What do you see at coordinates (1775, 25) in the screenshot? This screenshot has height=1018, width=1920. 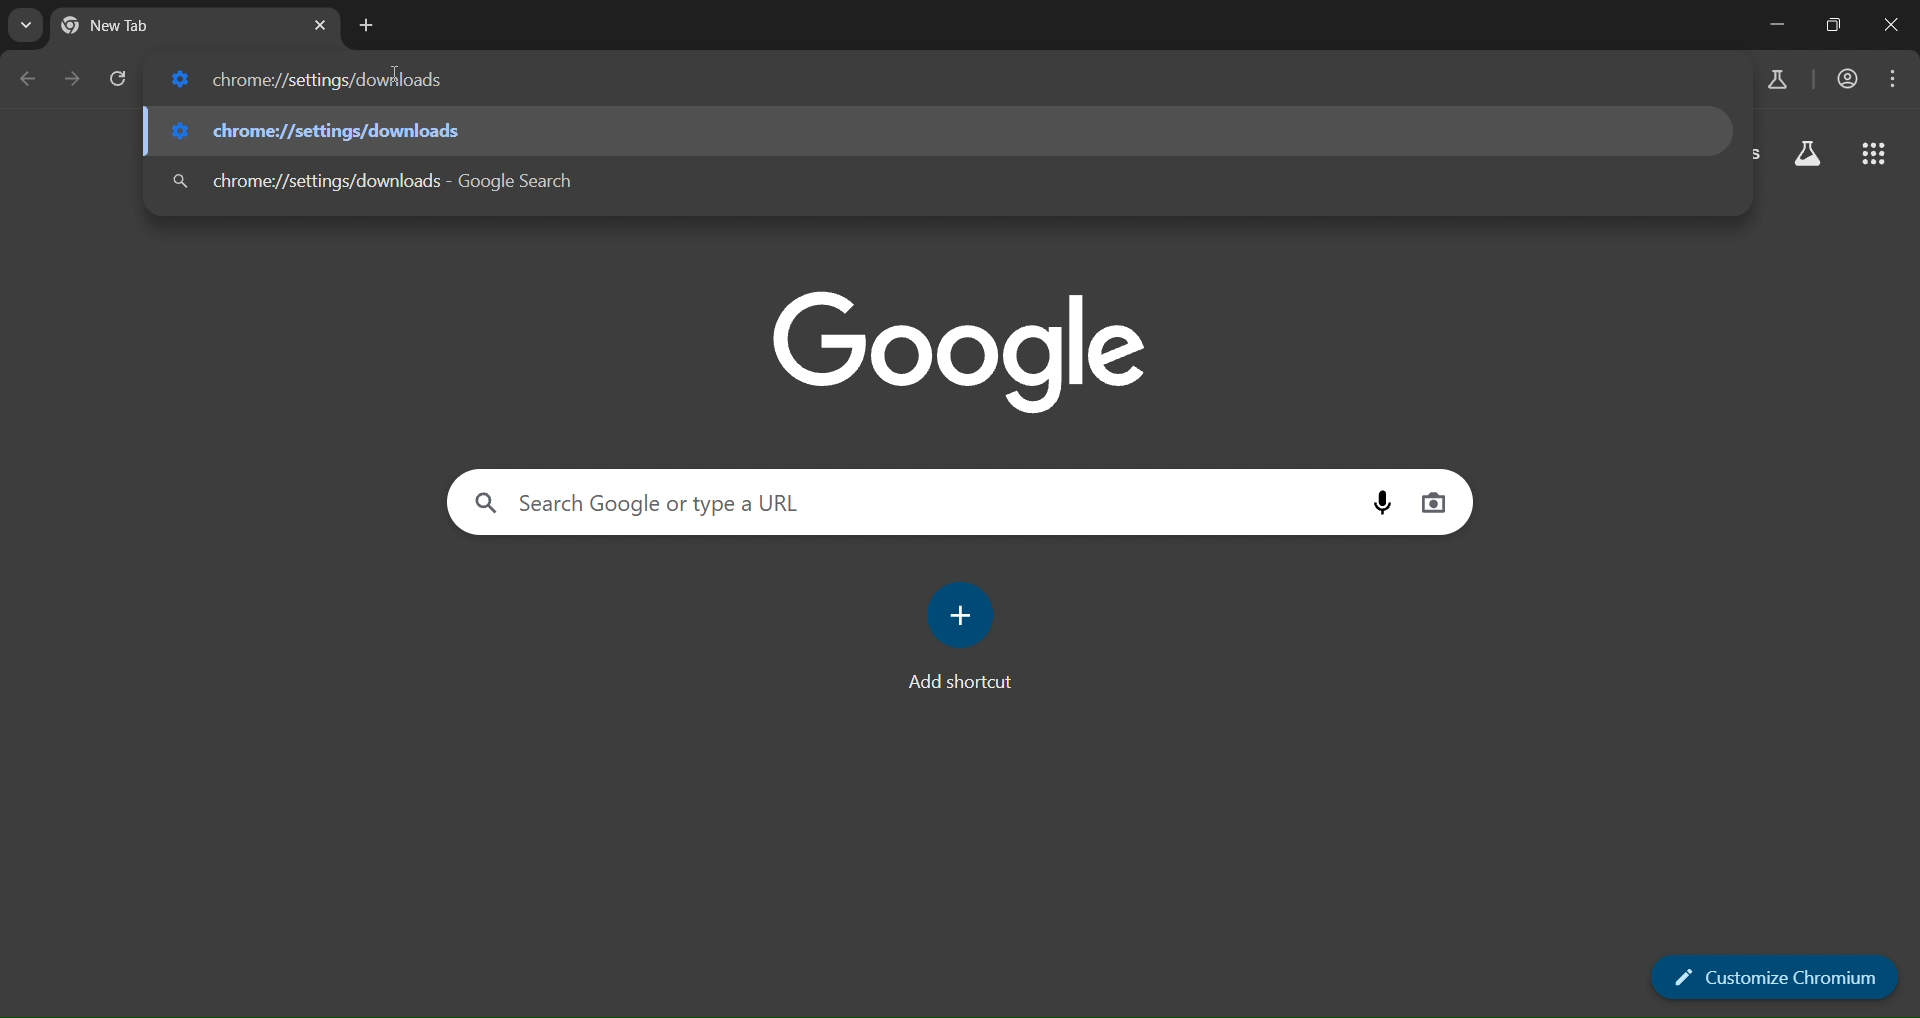 I see `minimize` at bounding box center [1775, 25].